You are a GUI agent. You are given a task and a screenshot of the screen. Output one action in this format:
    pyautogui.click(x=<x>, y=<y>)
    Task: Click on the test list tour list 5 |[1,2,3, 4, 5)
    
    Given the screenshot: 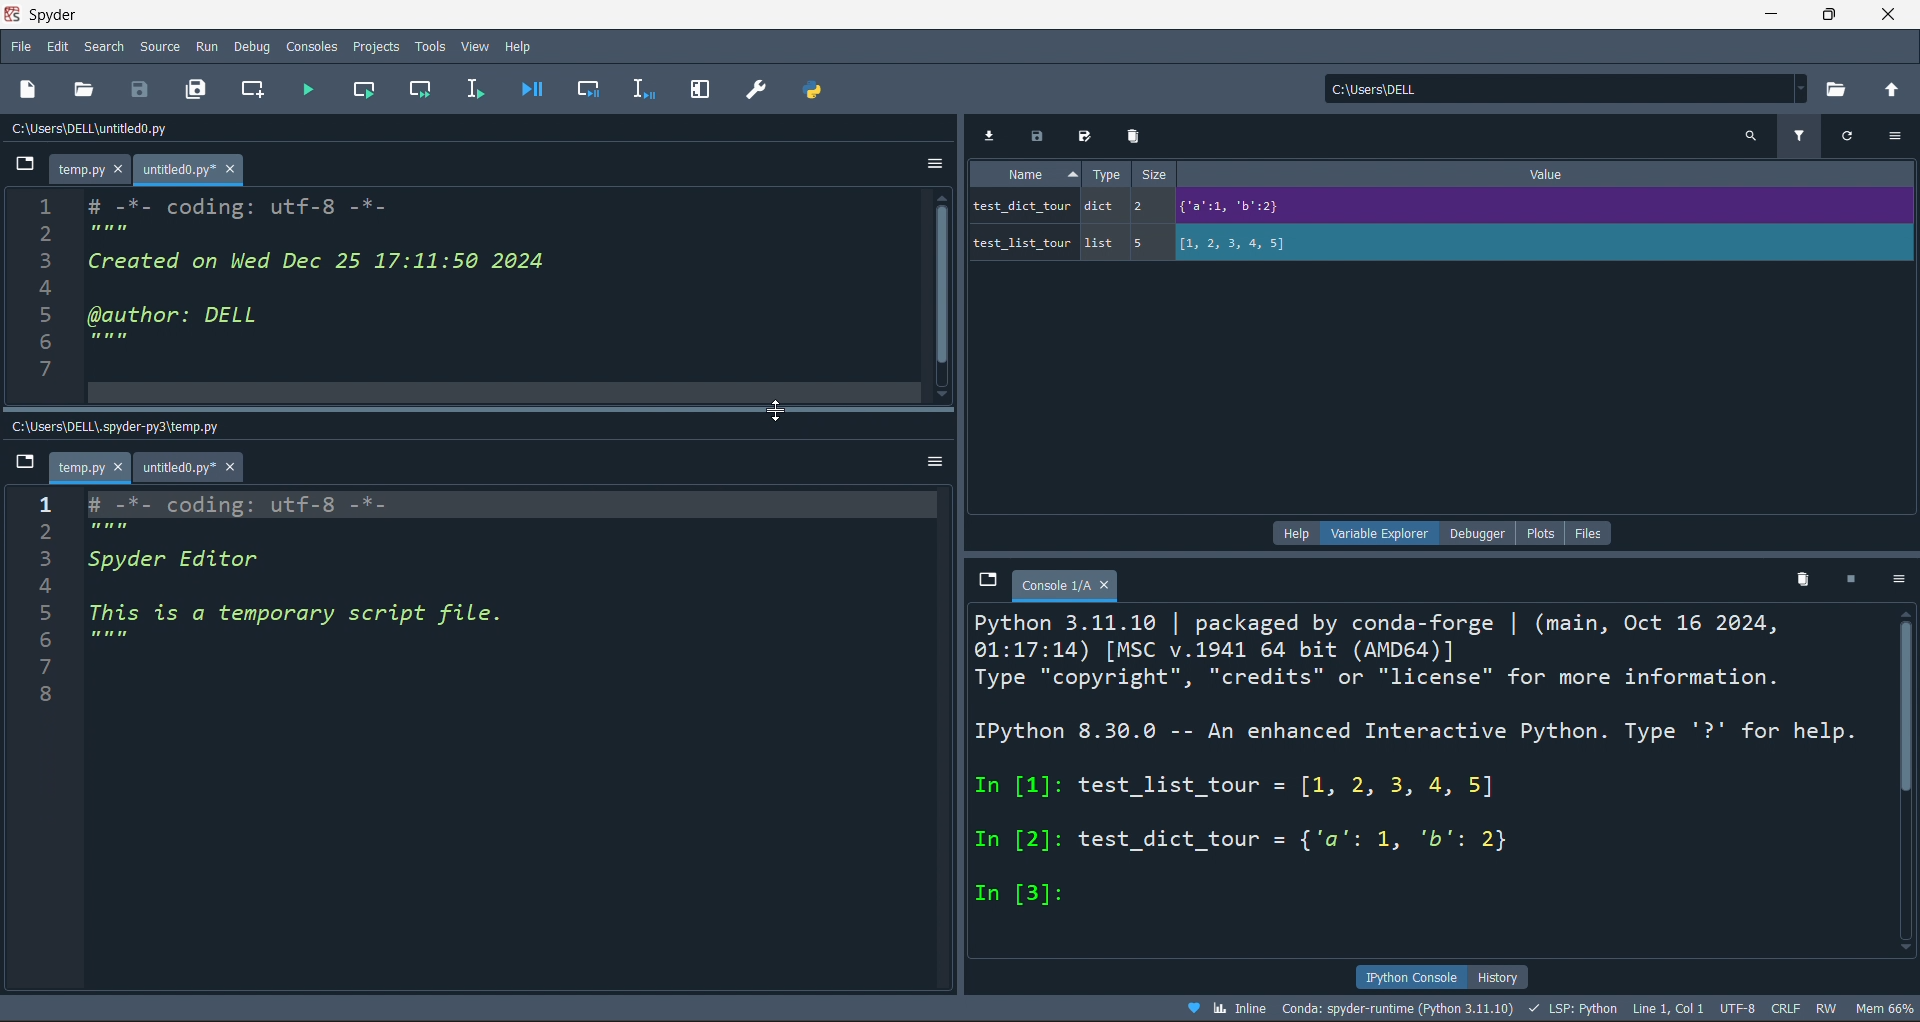 What is the action you would take?
    pyautogui.click(x=1175, y=242)
    